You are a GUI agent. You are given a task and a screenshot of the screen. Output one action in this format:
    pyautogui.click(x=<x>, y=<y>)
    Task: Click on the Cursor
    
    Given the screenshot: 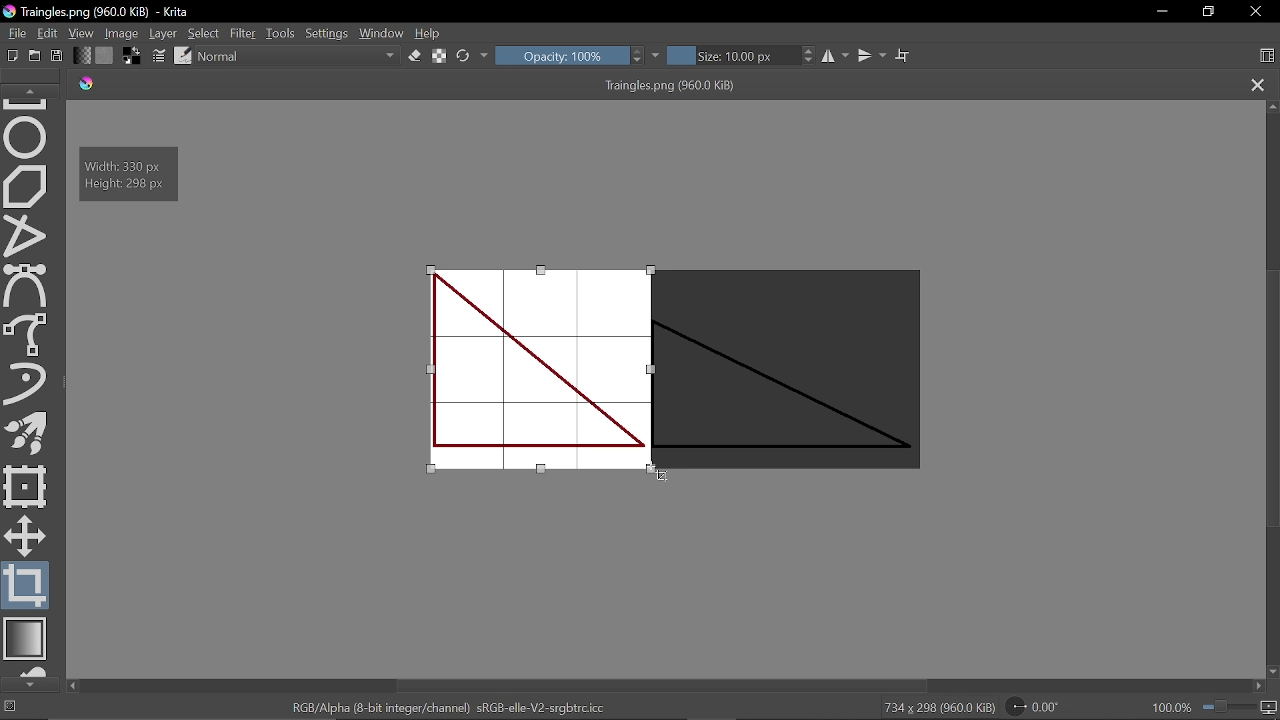 What is the action you would take?
    pyautogui.click(x=661, y=477)
    